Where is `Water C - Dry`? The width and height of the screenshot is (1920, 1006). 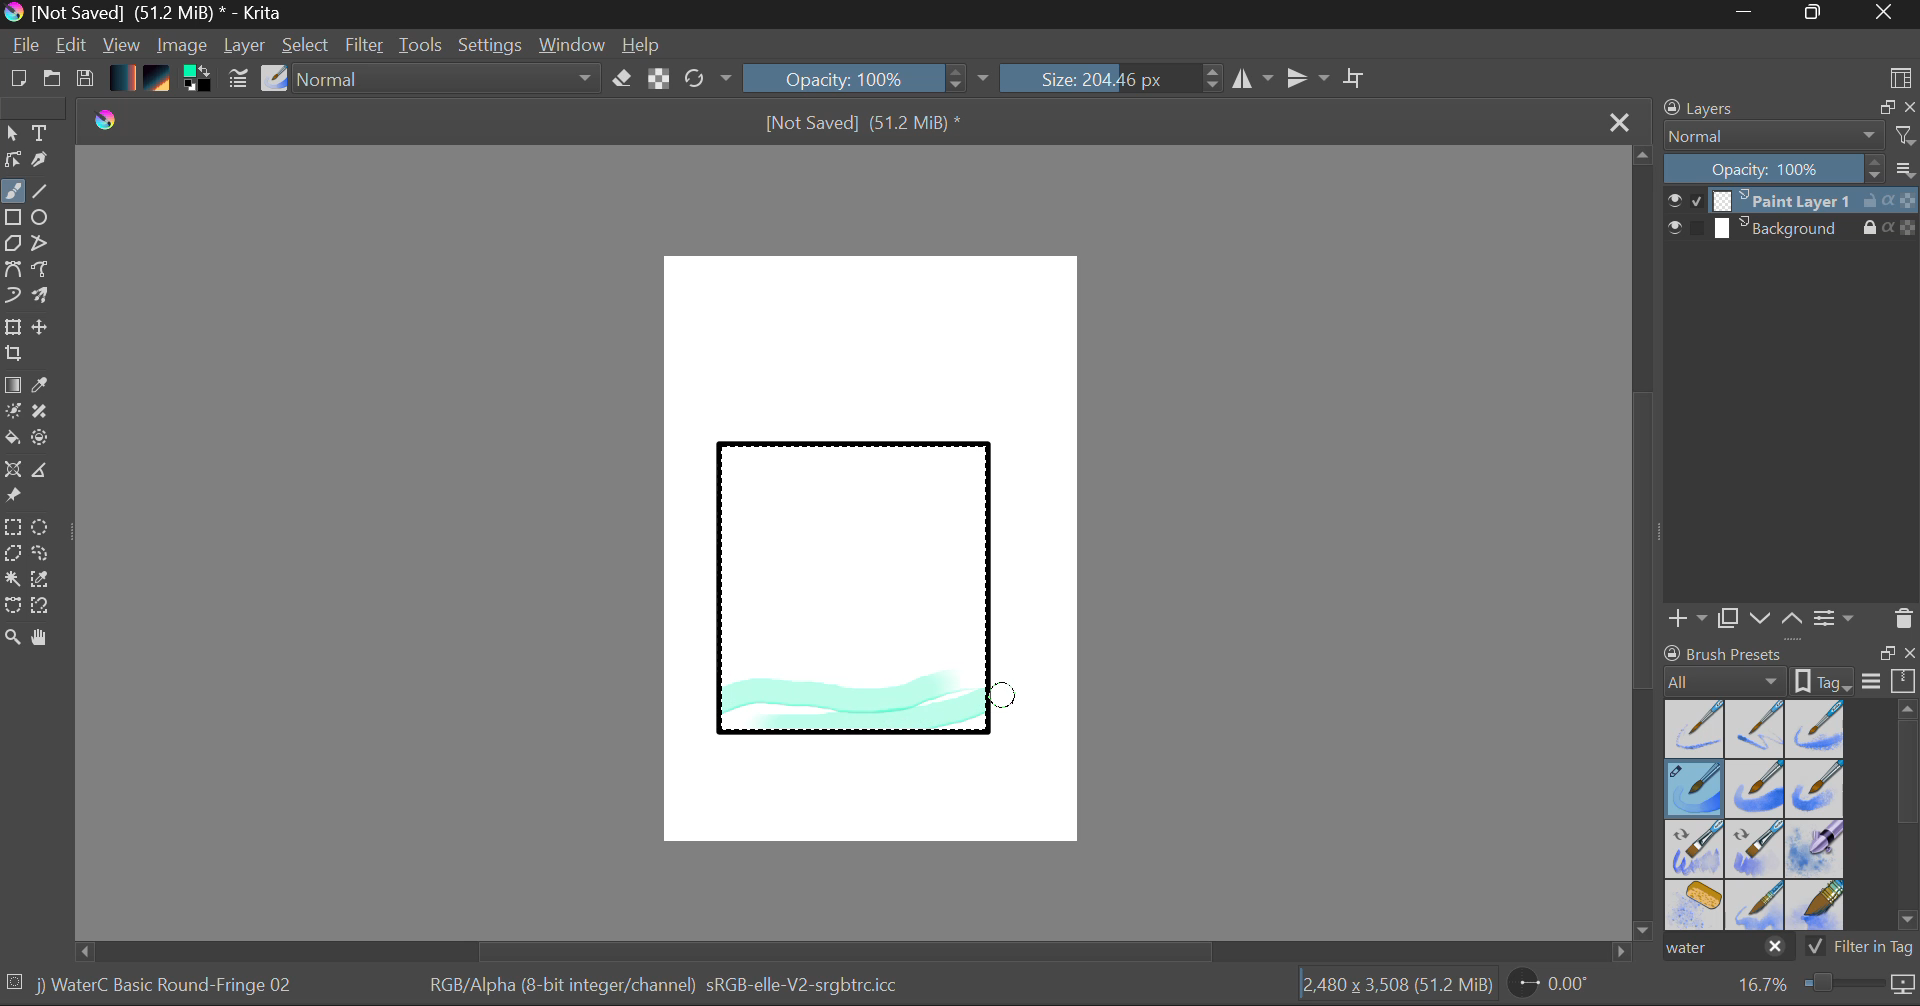
Water C - Dry is located at coordinates (1696, 727).